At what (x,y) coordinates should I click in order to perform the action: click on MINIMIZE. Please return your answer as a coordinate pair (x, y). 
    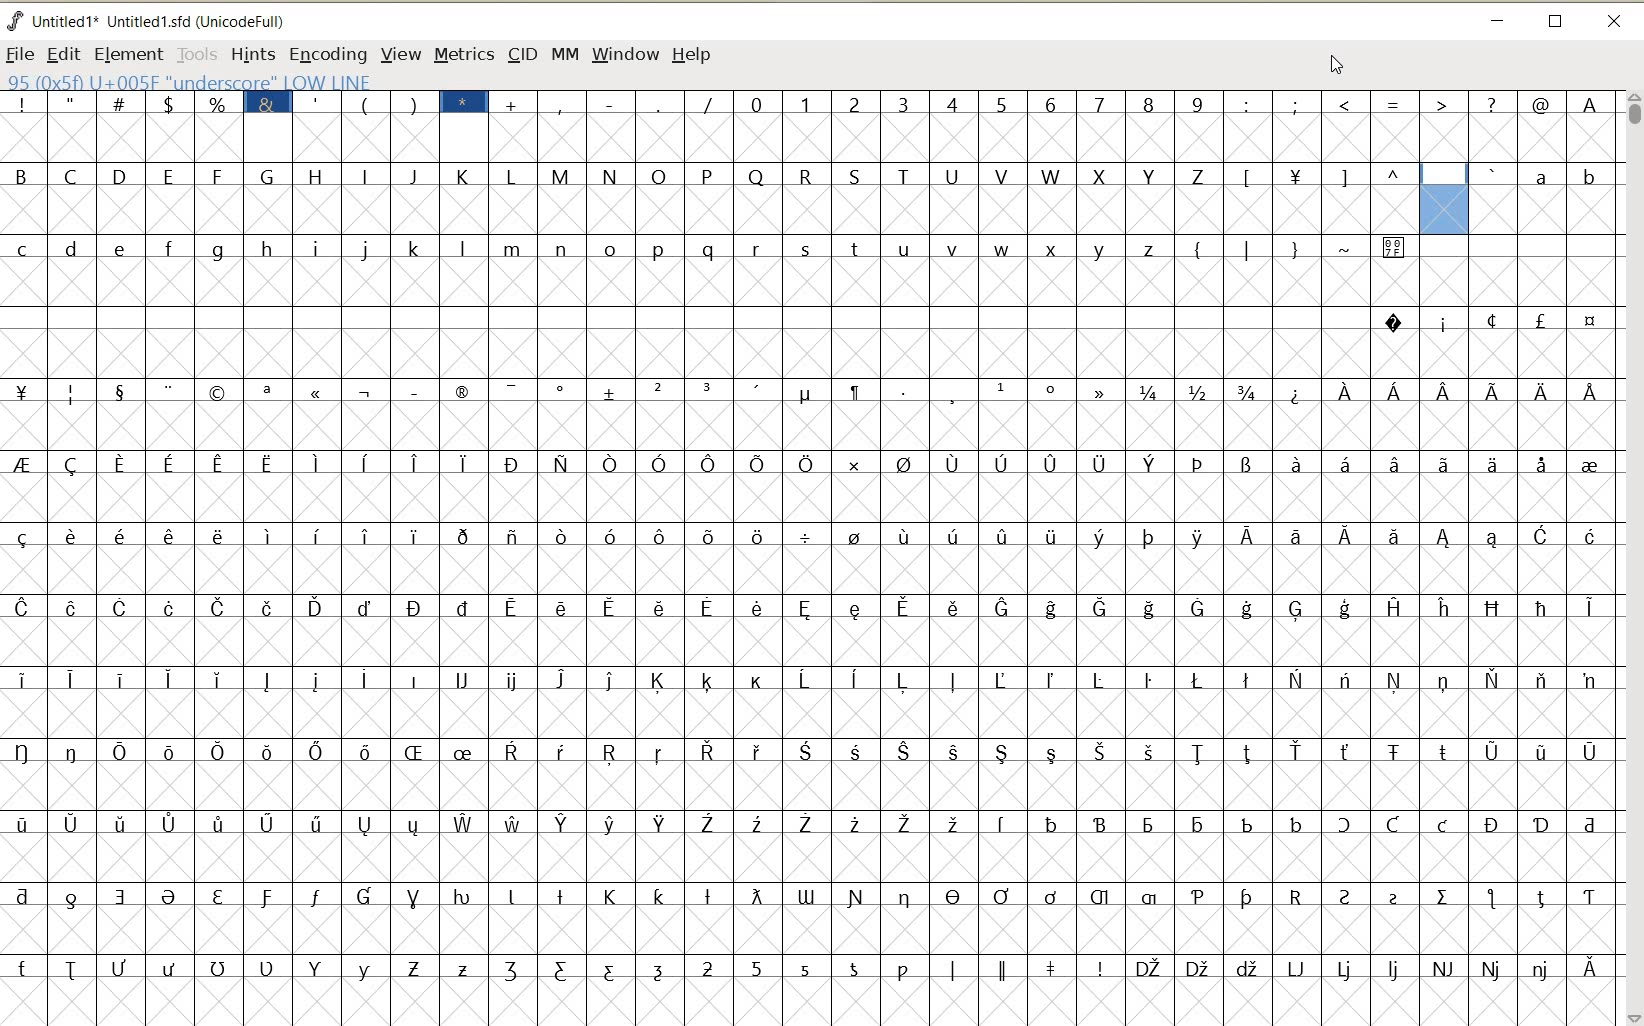
    Looking at the image, I should click on (1496, 18).